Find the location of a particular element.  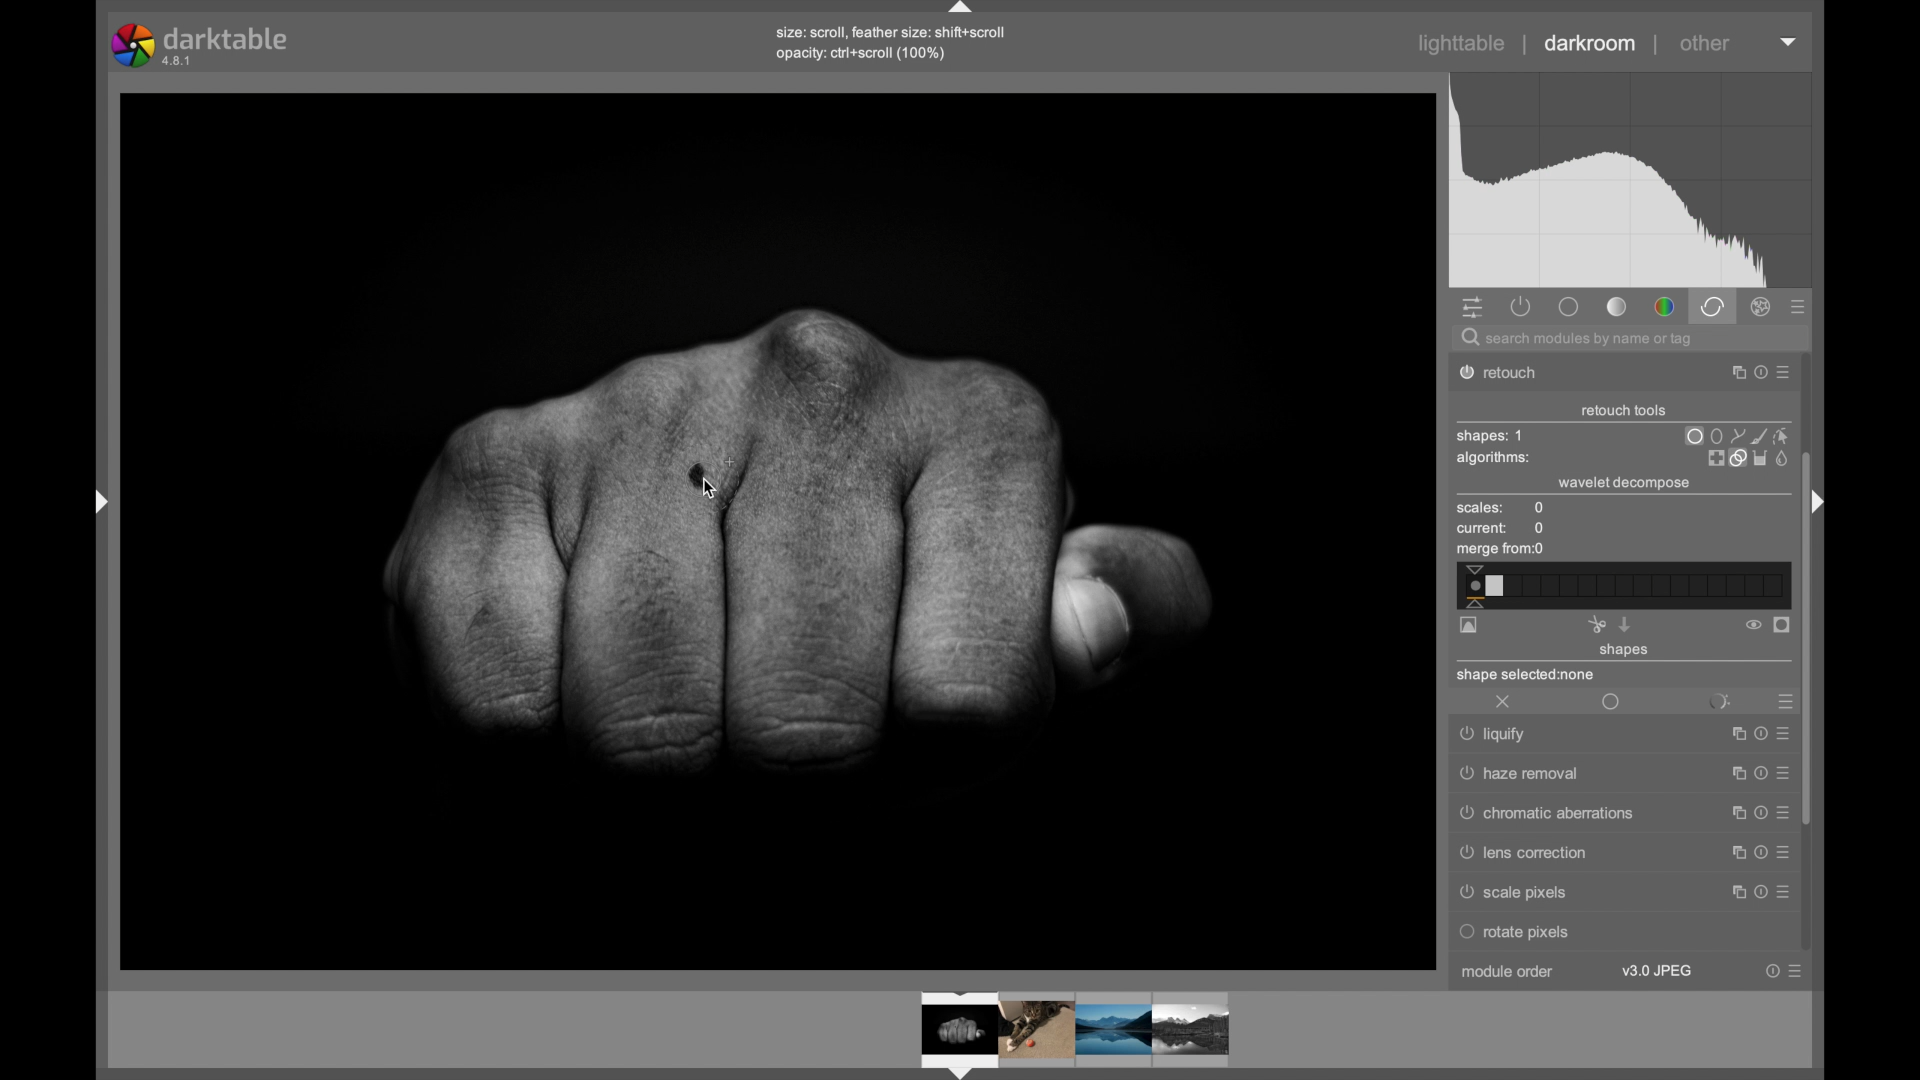

help is located at coordinates (1758, 853).